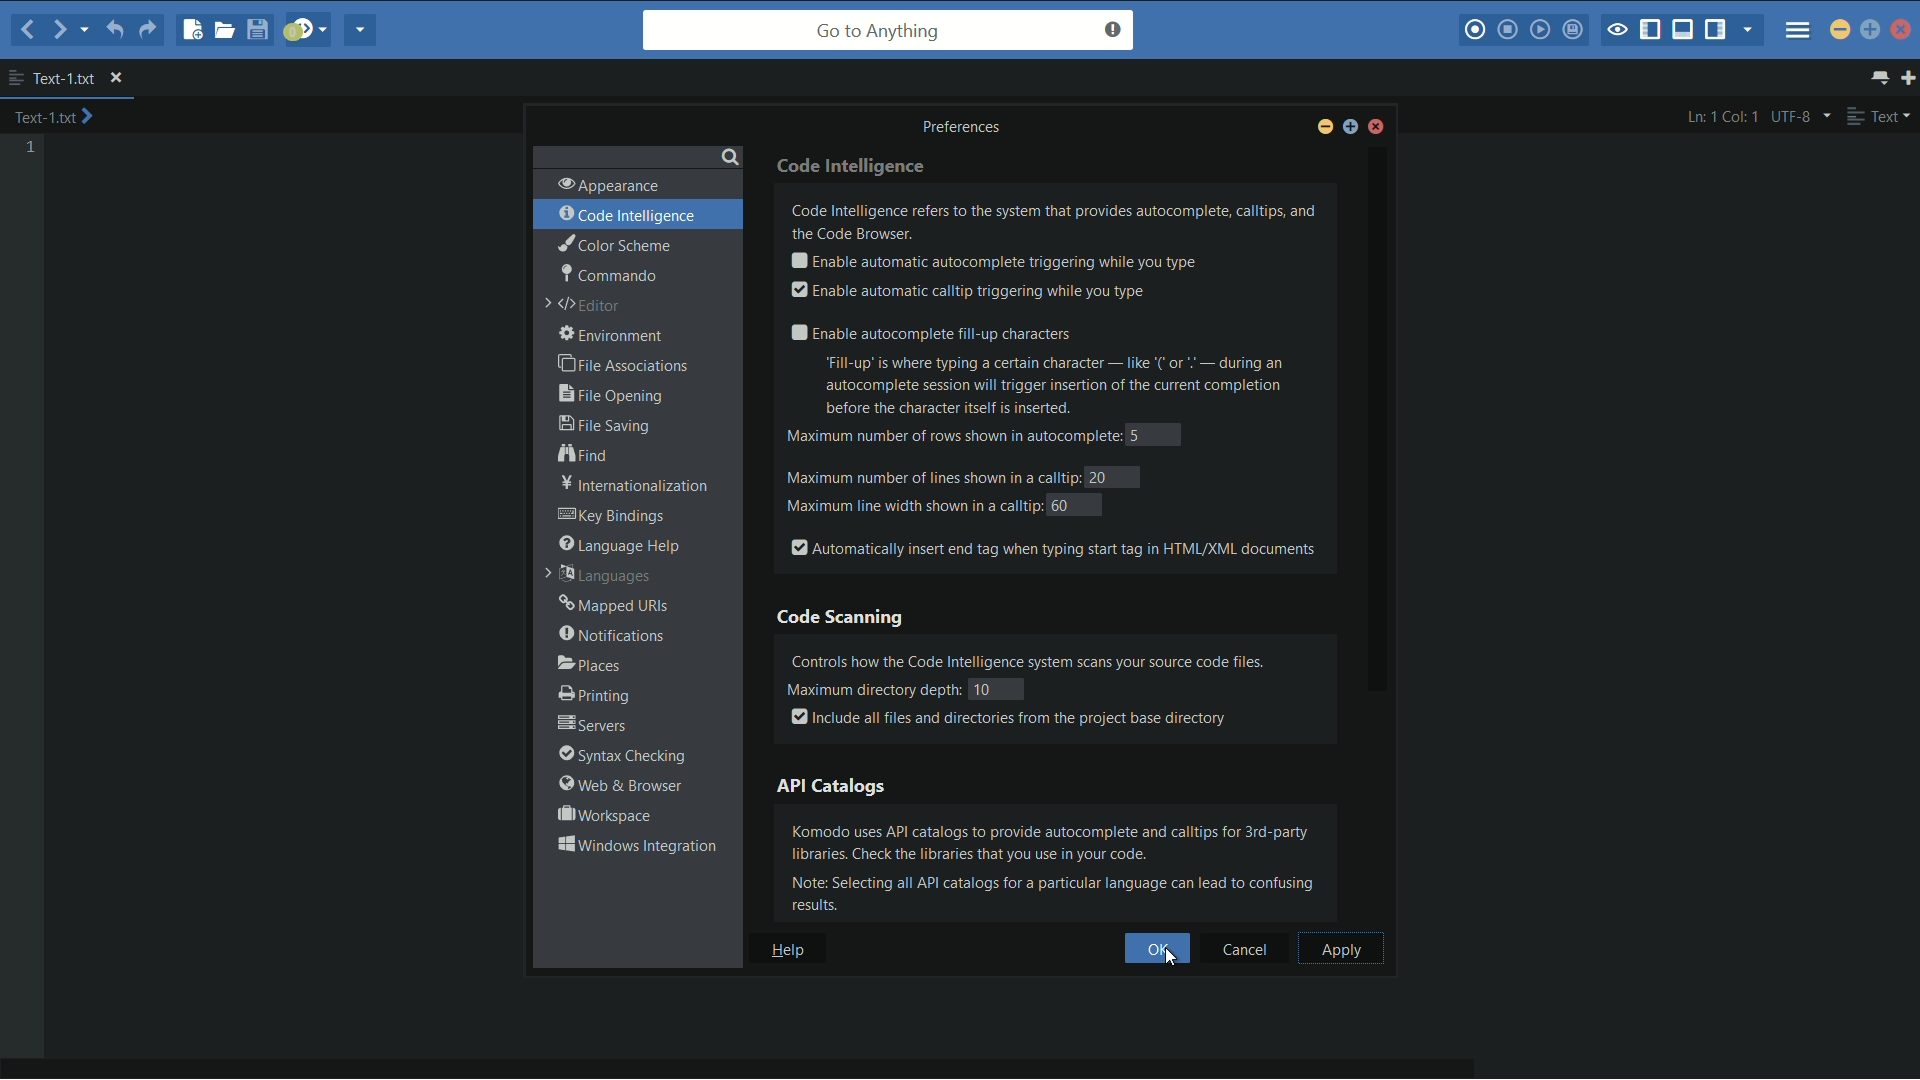  What do you see at coordinates (1474, 32) in the screenshot?
I see `record macro` at bounding box center [1474, 32].